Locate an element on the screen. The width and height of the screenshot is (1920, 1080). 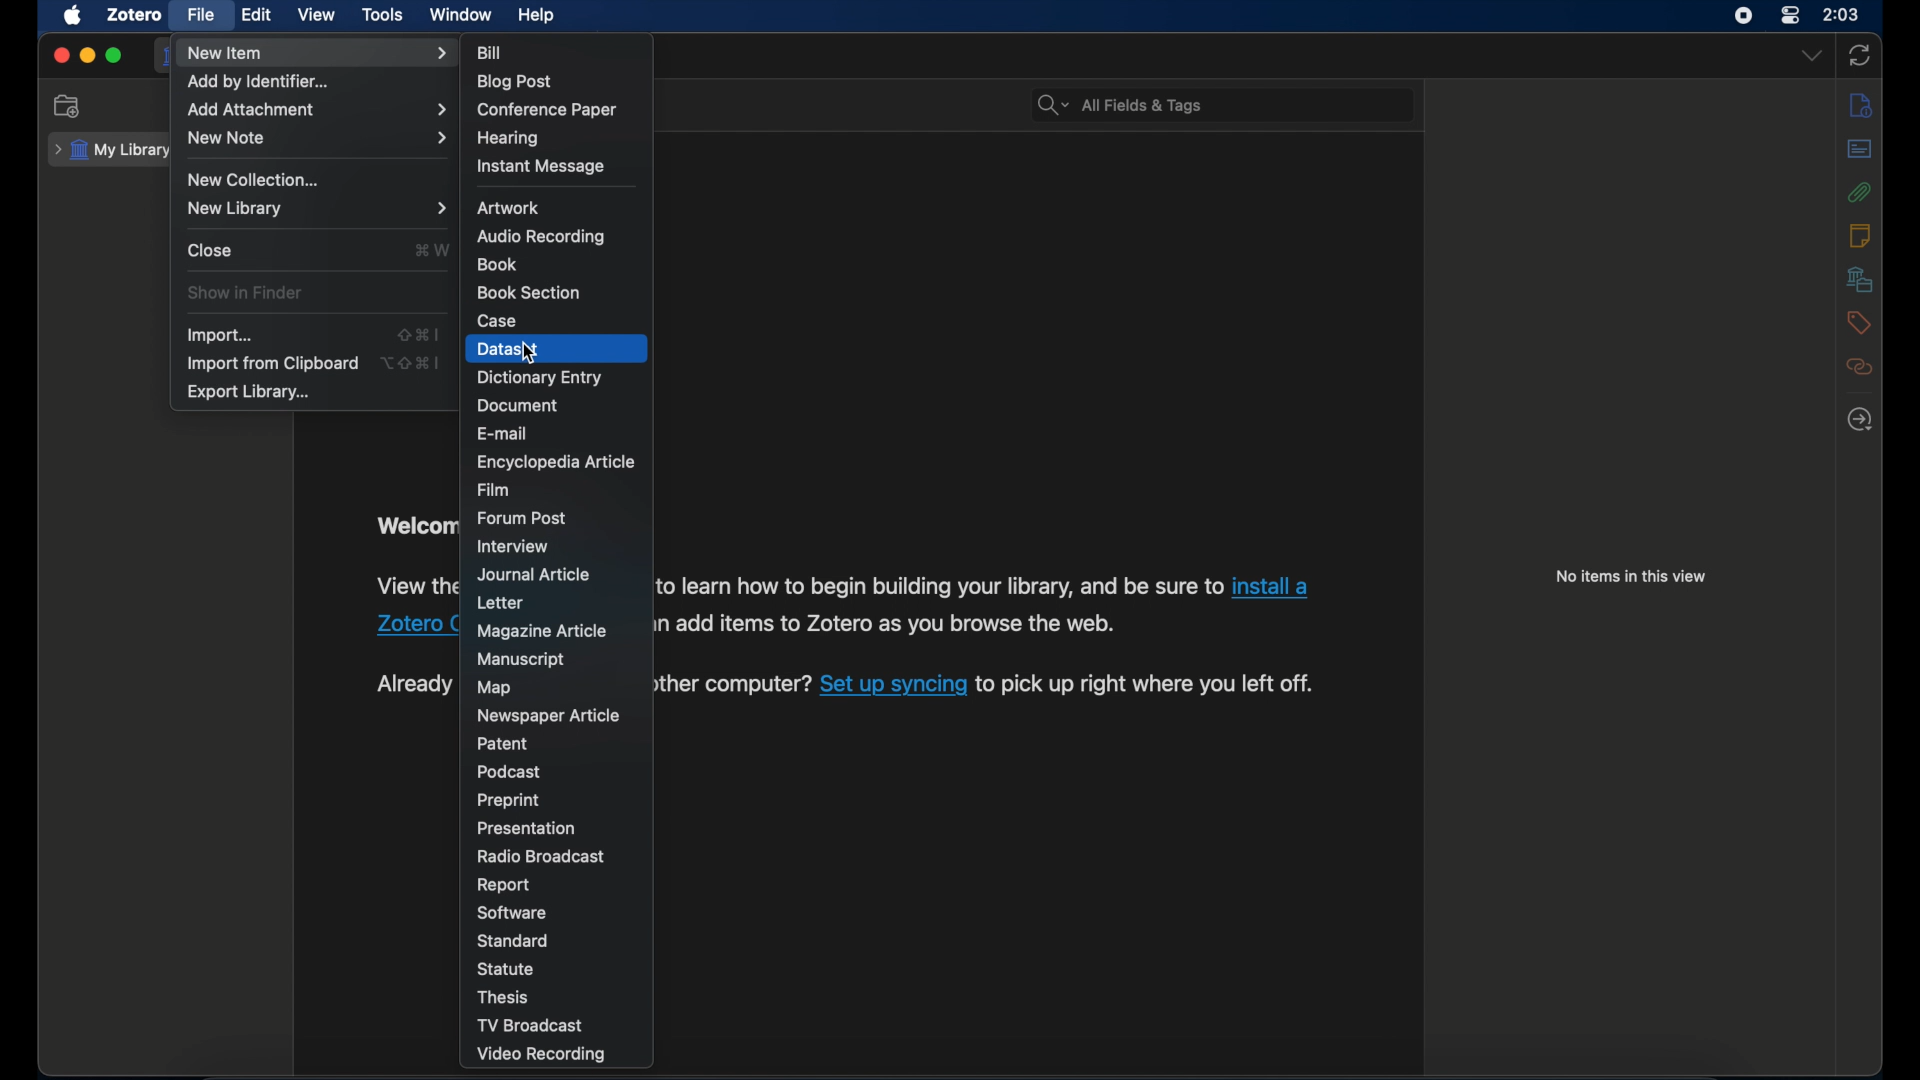
tools is located at coordinates (383, 15).